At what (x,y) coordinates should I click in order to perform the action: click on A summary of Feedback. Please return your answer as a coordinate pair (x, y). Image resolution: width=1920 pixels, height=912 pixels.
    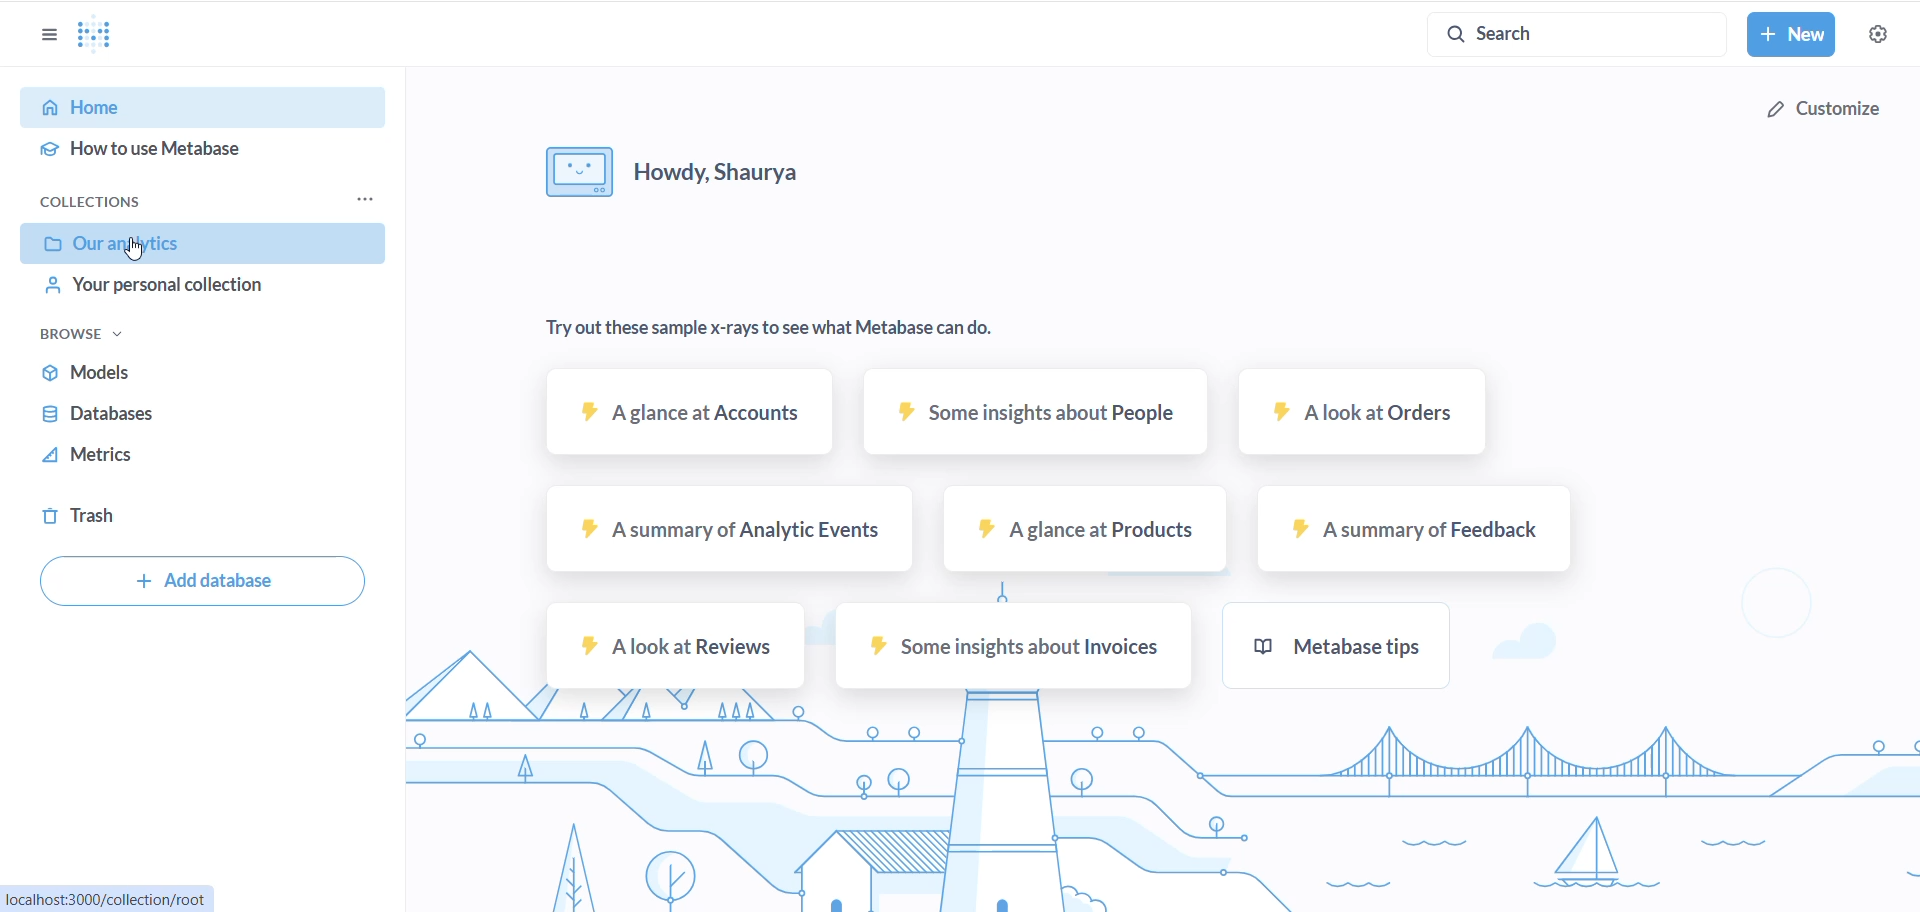
    Looking at the image, I should click on (1407, 533).